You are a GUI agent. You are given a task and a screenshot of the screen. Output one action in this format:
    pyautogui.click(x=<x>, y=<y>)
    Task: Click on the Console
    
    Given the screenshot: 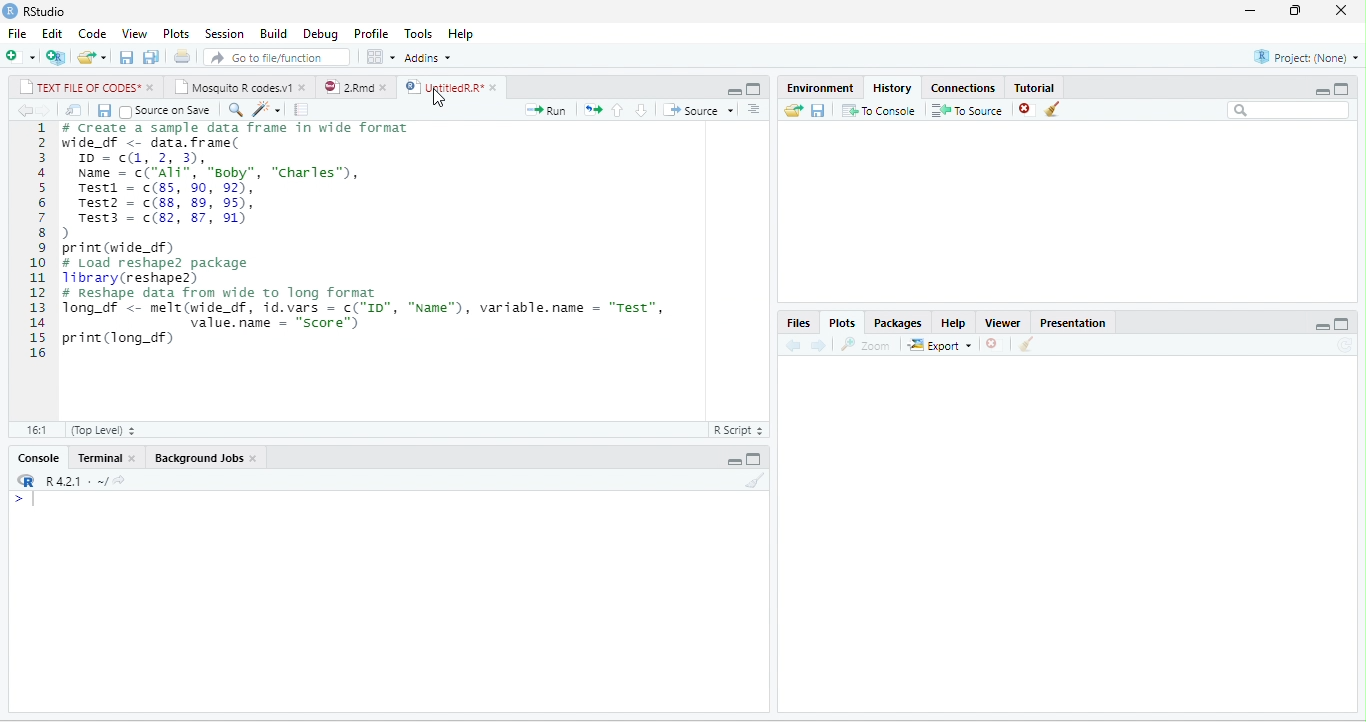 What is the action you would take?
    pyautogui.click(x=38, y=457)
    